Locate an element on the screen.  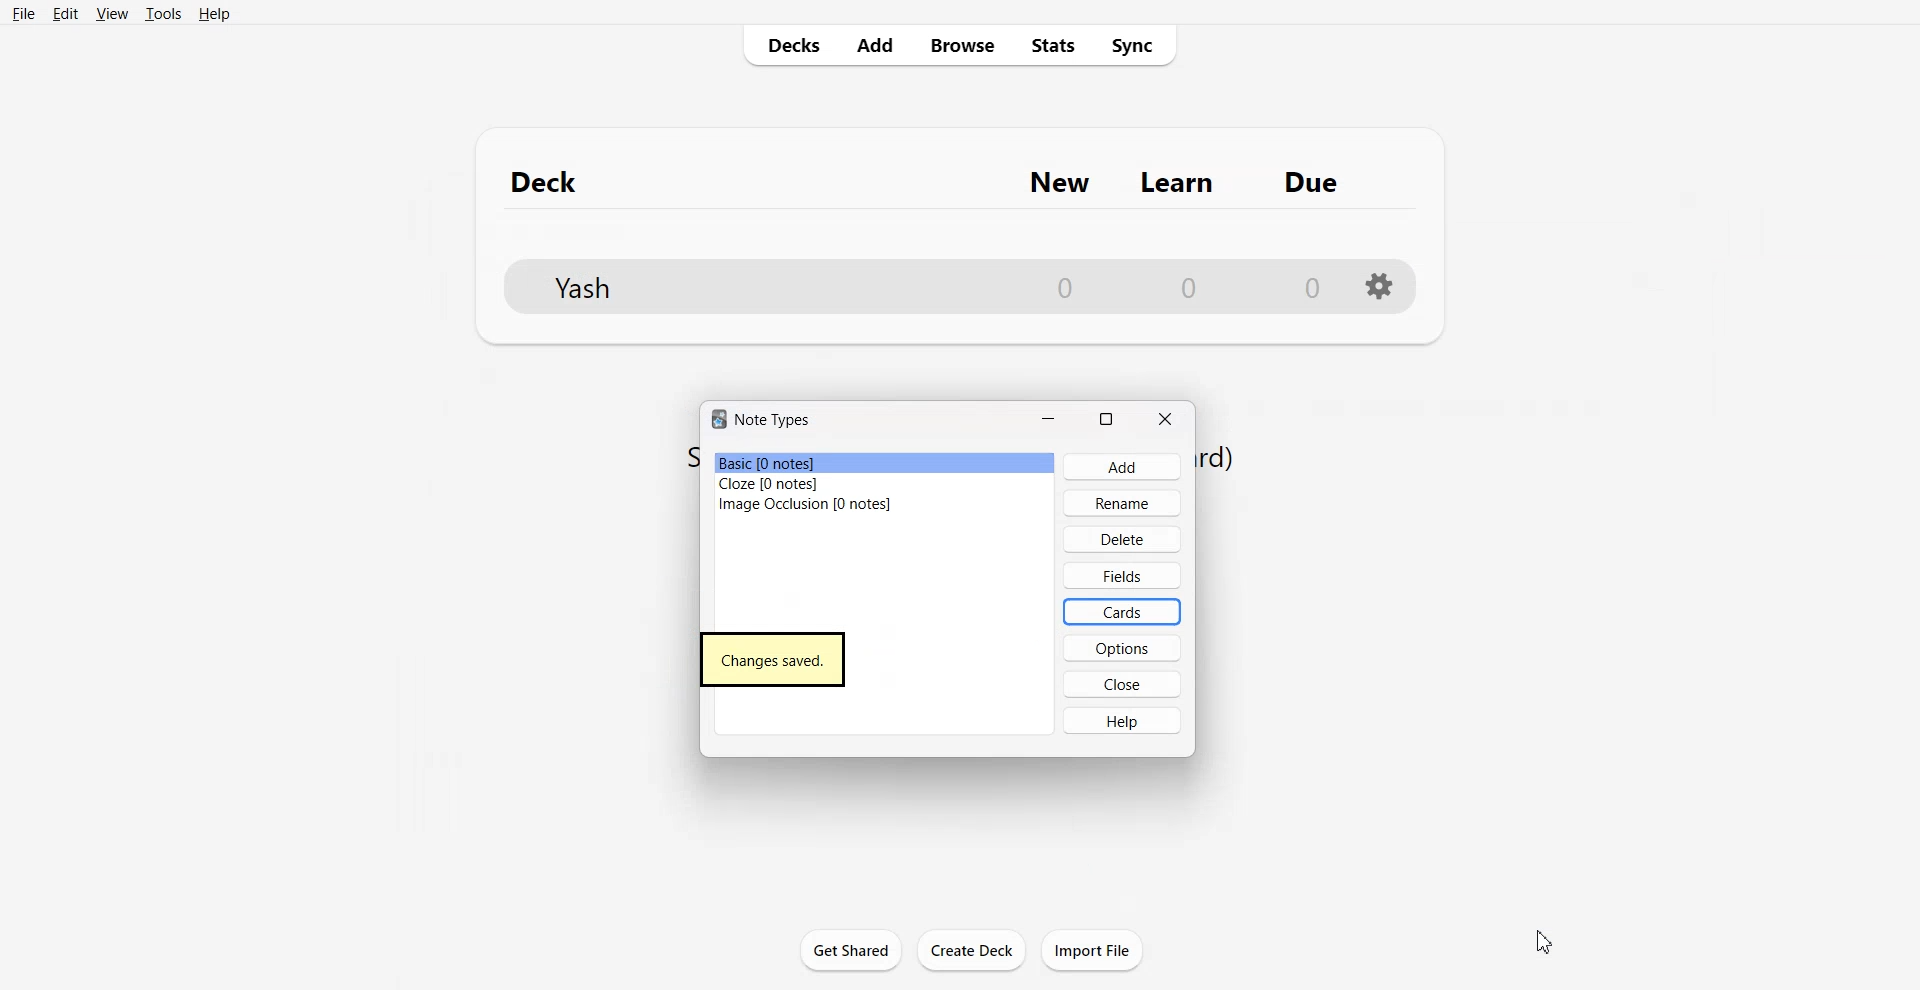
Minimize is located at coordinates (1048, 417).